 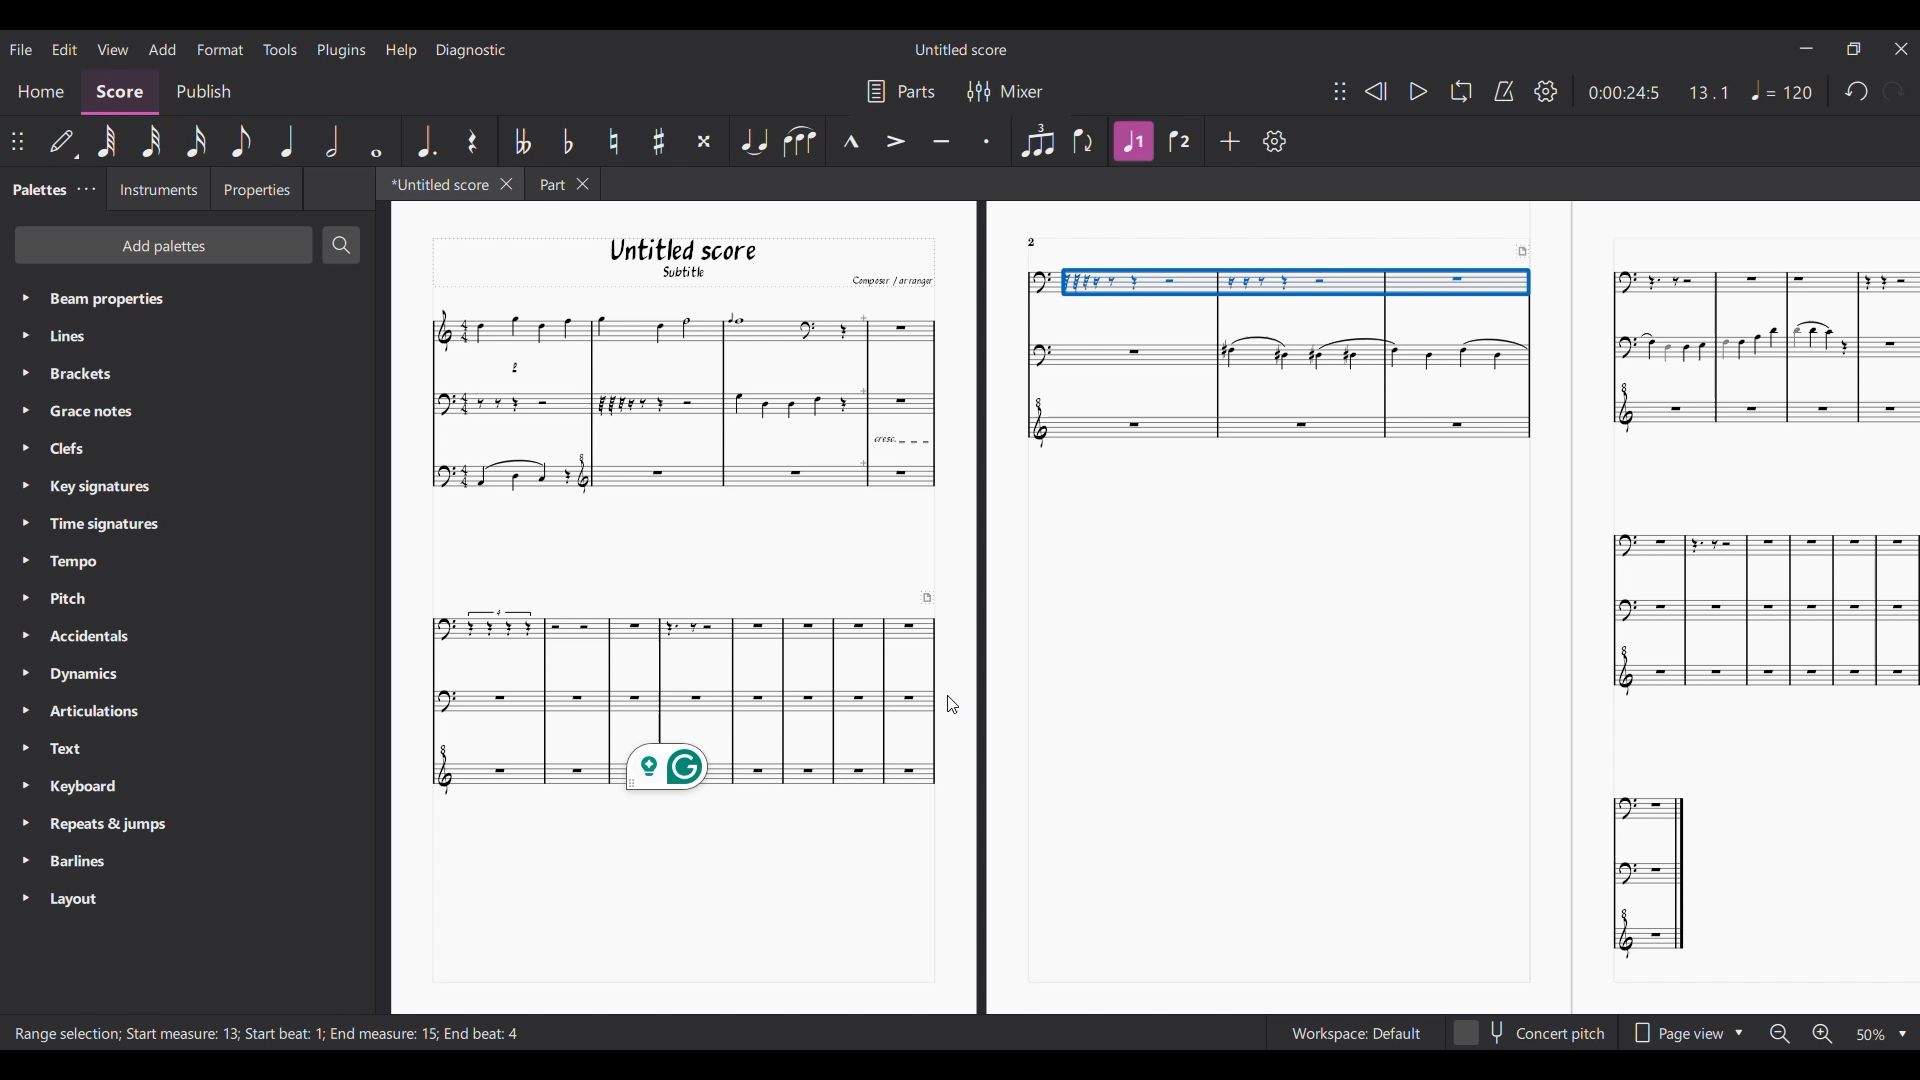 What do you see at coordinates (63, 145) in the screenshot?
I see `Default` at bounding box center [63, 145].